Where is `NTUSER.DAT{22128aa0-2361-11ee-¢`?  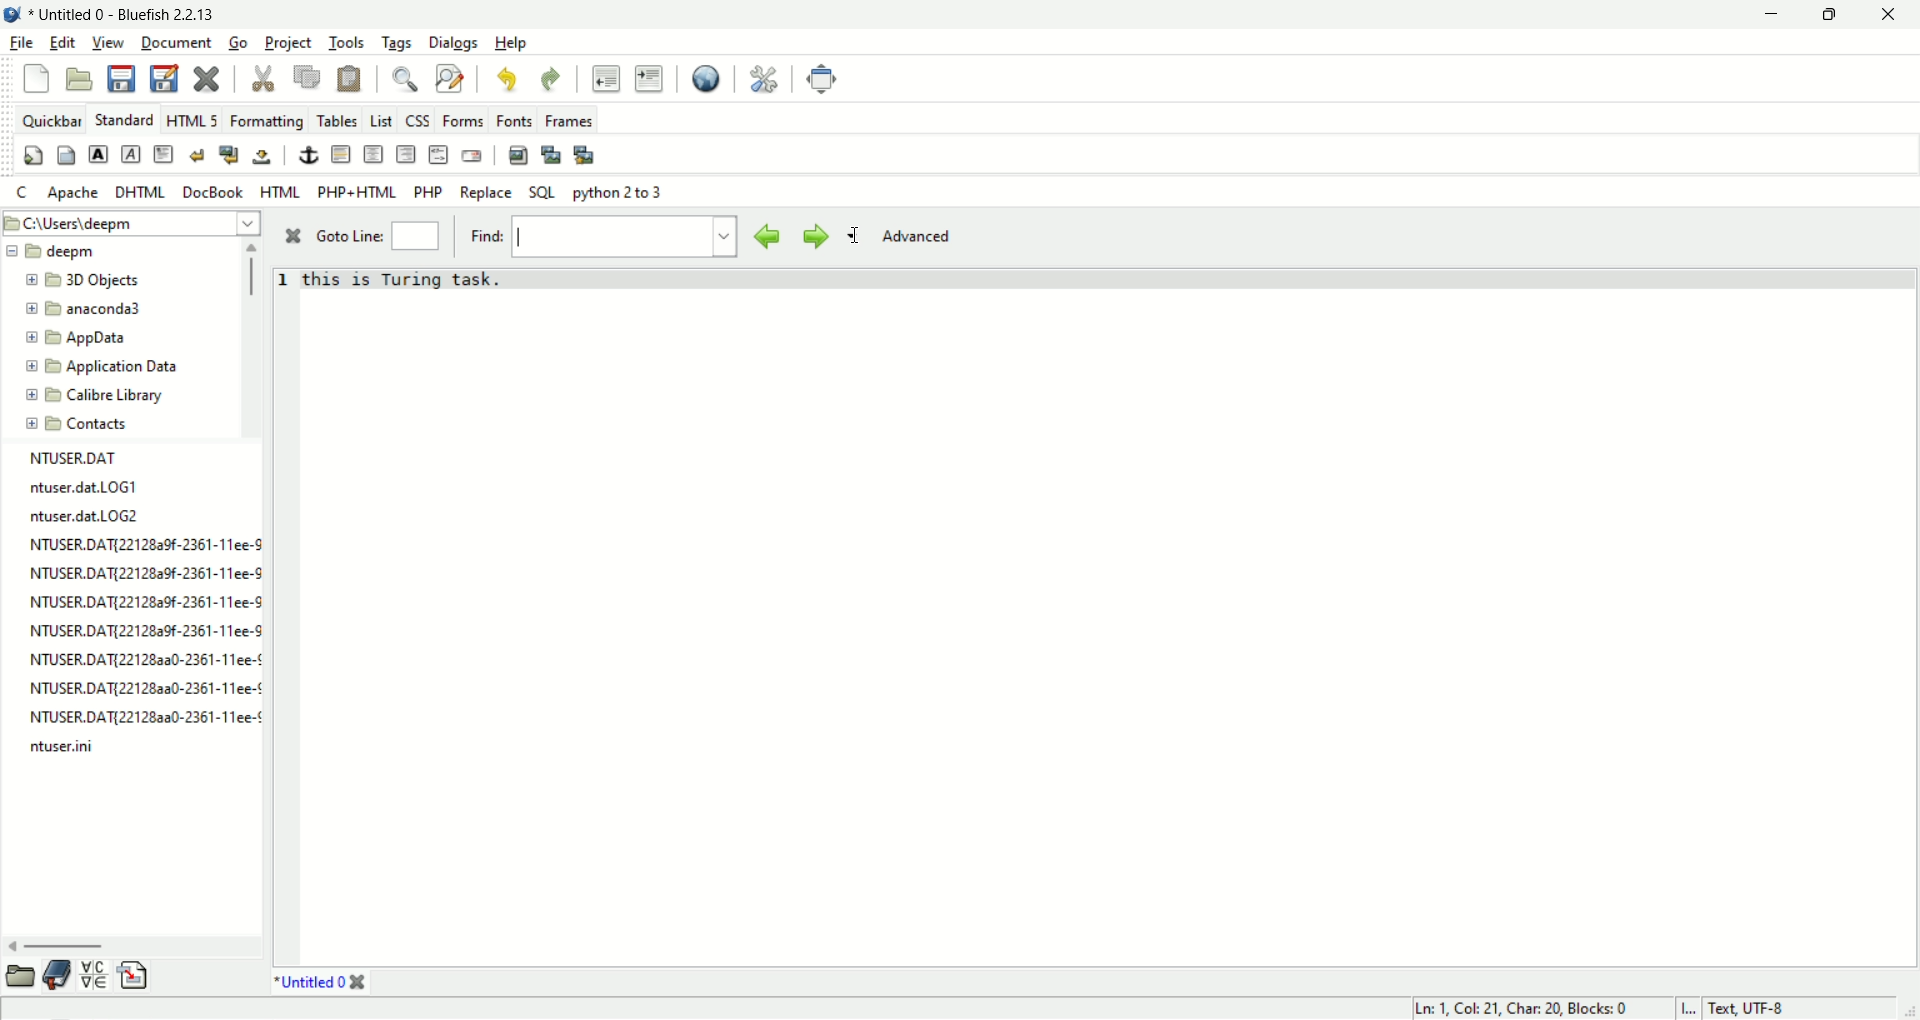
NTUSER.DAT{22128aa0-2361-11ee-¢ is located at coordinates (148, 715).